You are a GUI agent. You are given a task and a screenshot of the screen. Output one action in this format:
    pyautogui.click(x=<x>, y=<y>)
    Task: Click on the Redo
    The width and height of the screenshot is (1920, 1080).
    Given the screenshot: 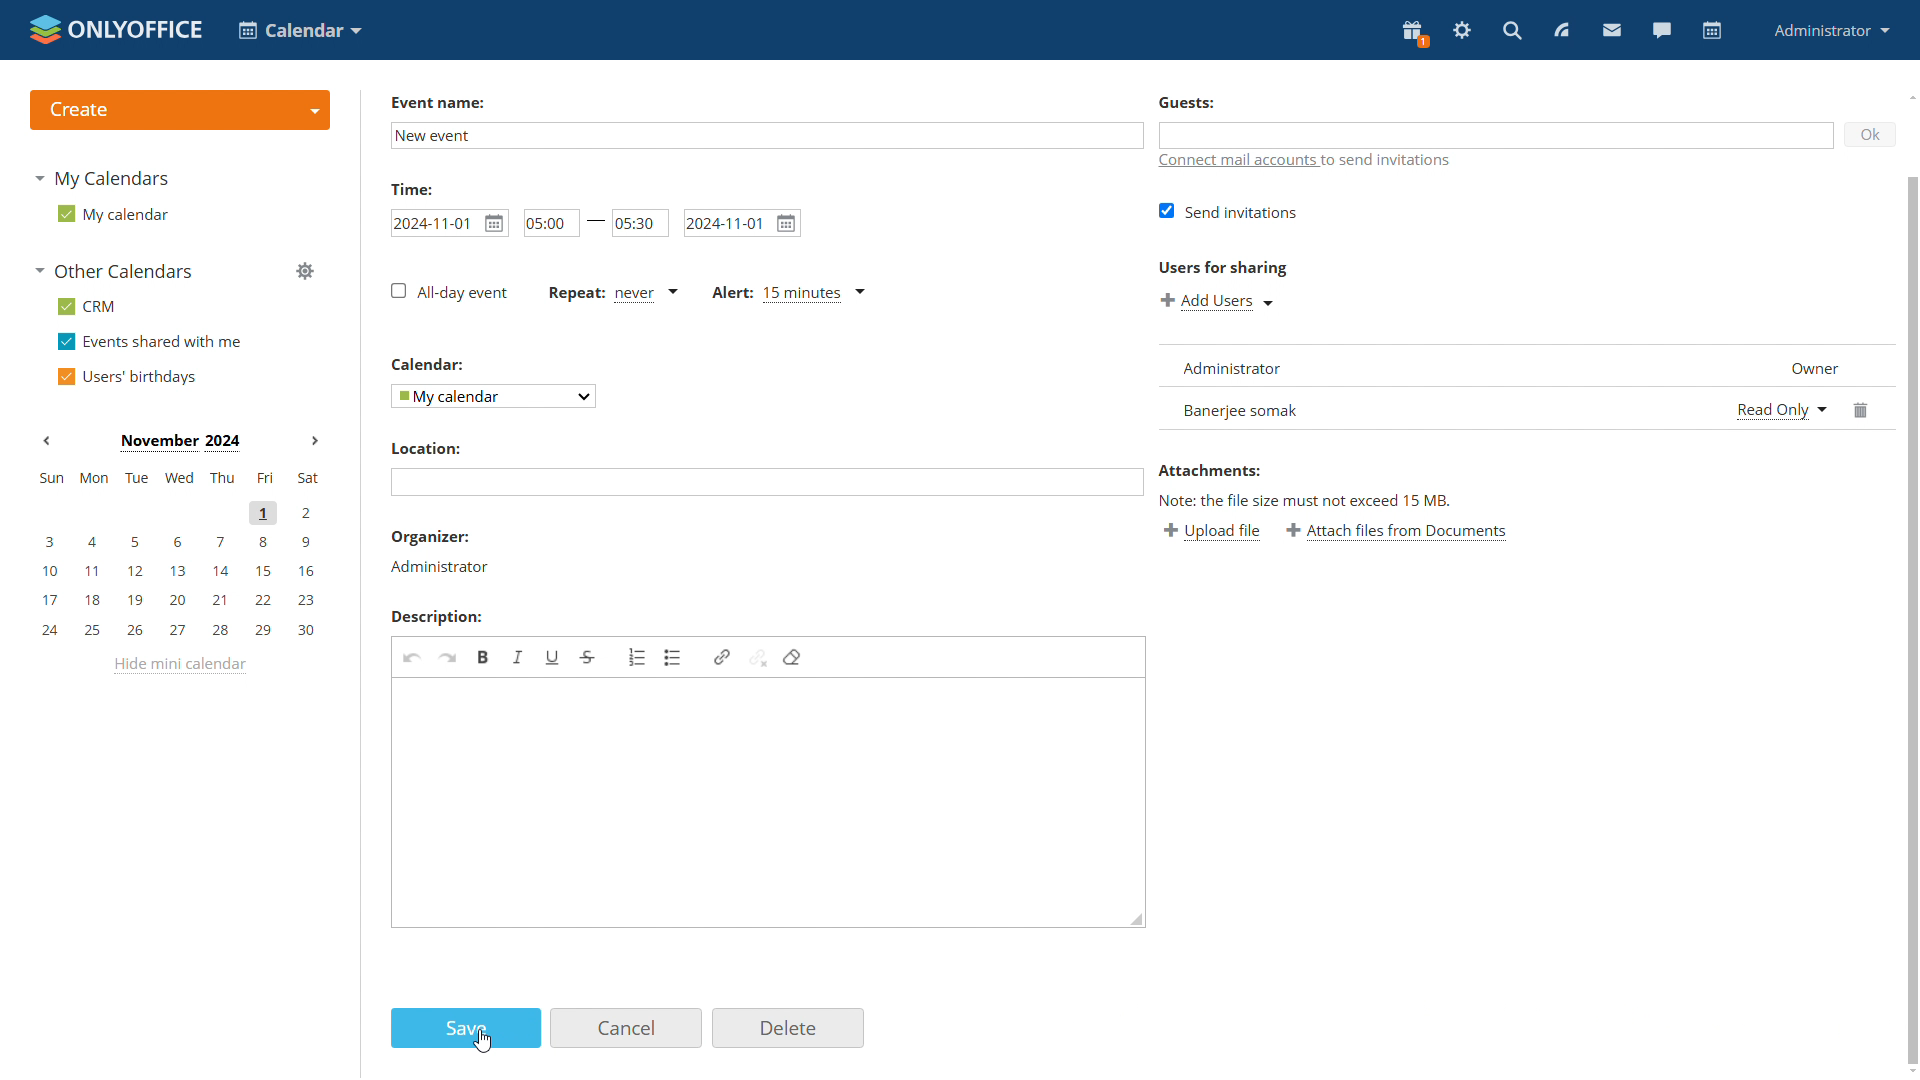 What is the action you would take?
    pyautogui.click(x=449, y=658)
    